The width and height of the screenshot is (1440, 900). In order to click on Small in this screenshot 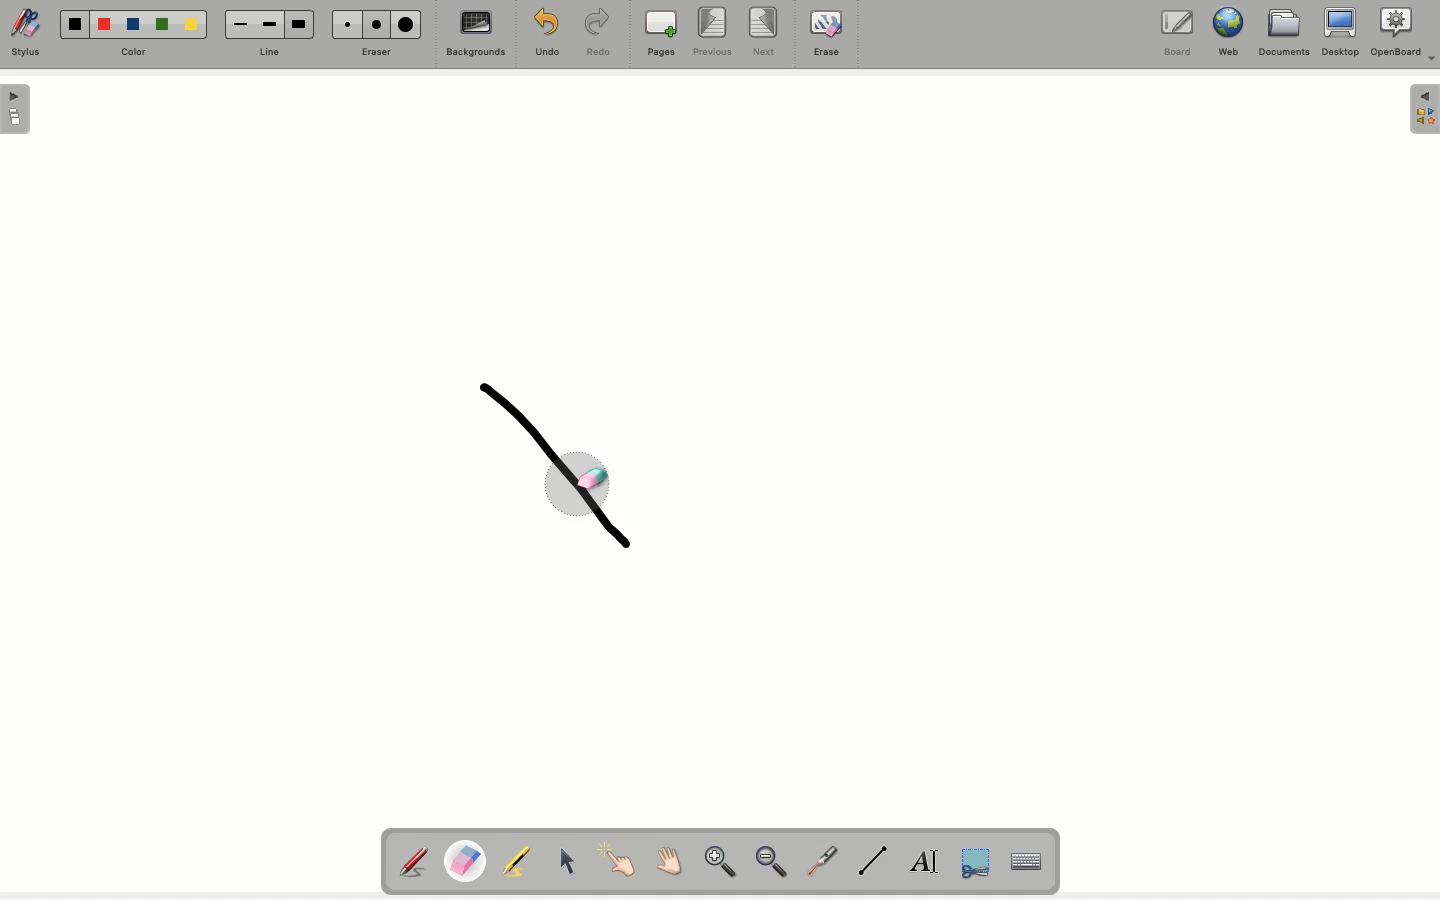, I will do `click(348, 24)`.